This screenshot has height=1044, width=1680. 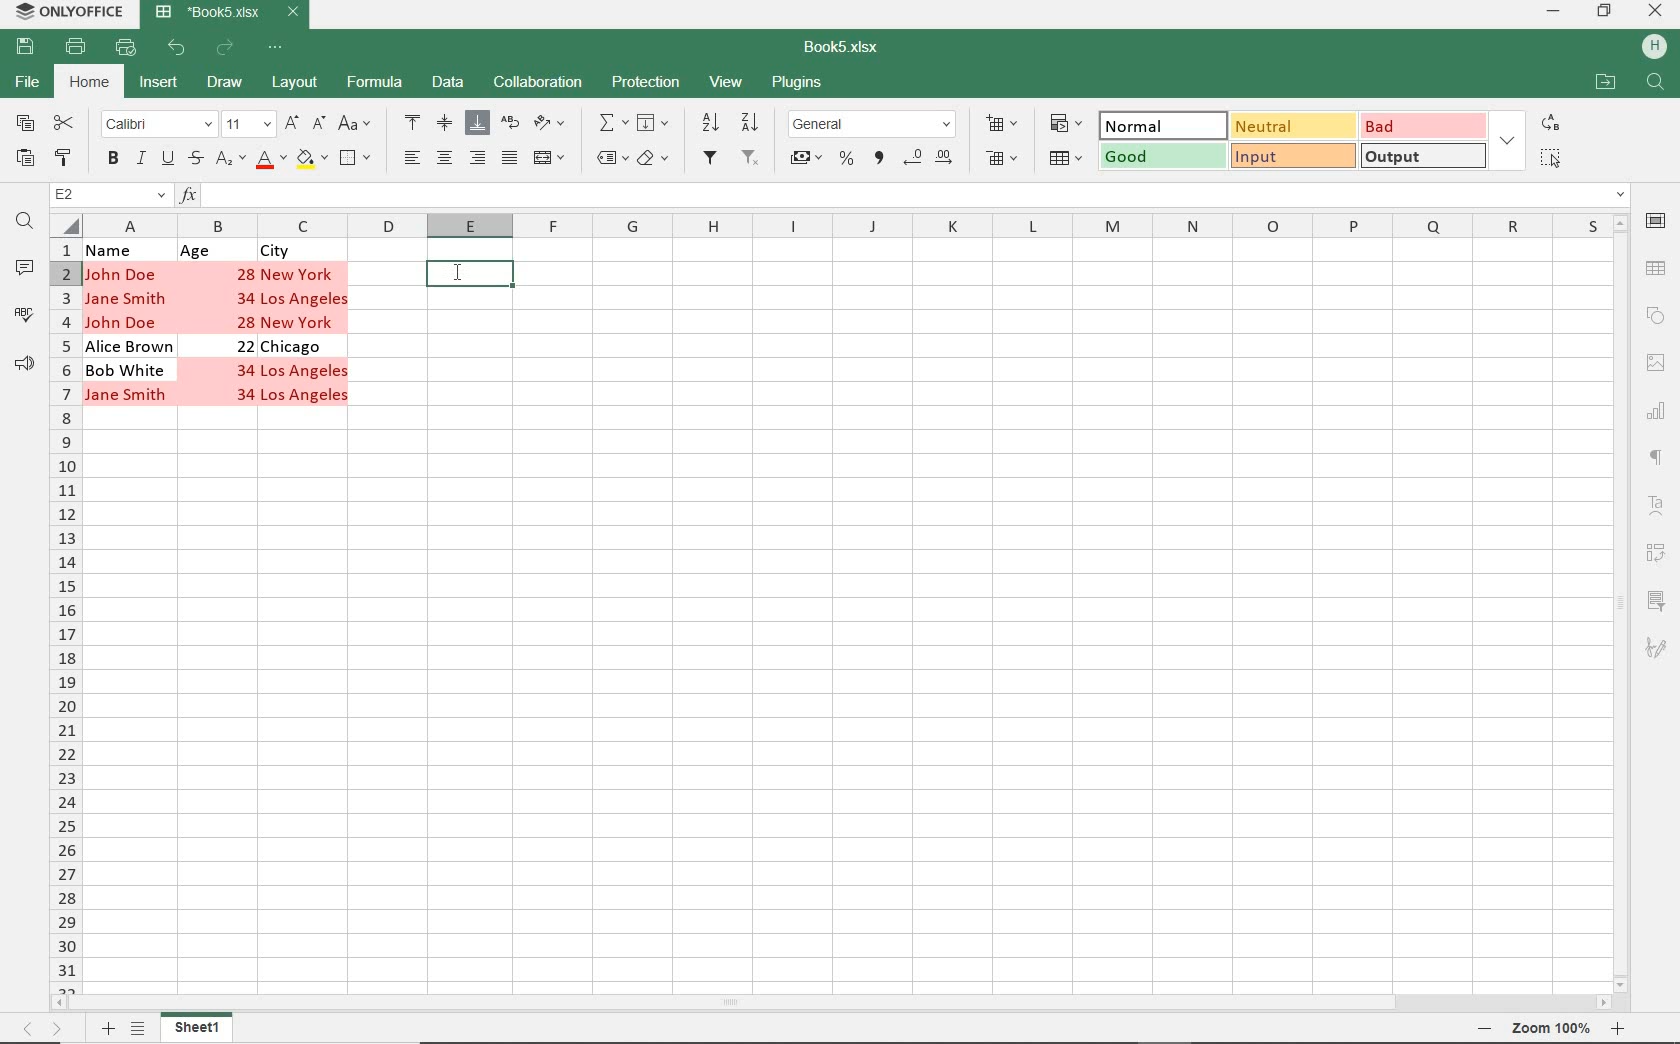 I want to click on REMOVE FILTERS, so click(x=754, y=160).